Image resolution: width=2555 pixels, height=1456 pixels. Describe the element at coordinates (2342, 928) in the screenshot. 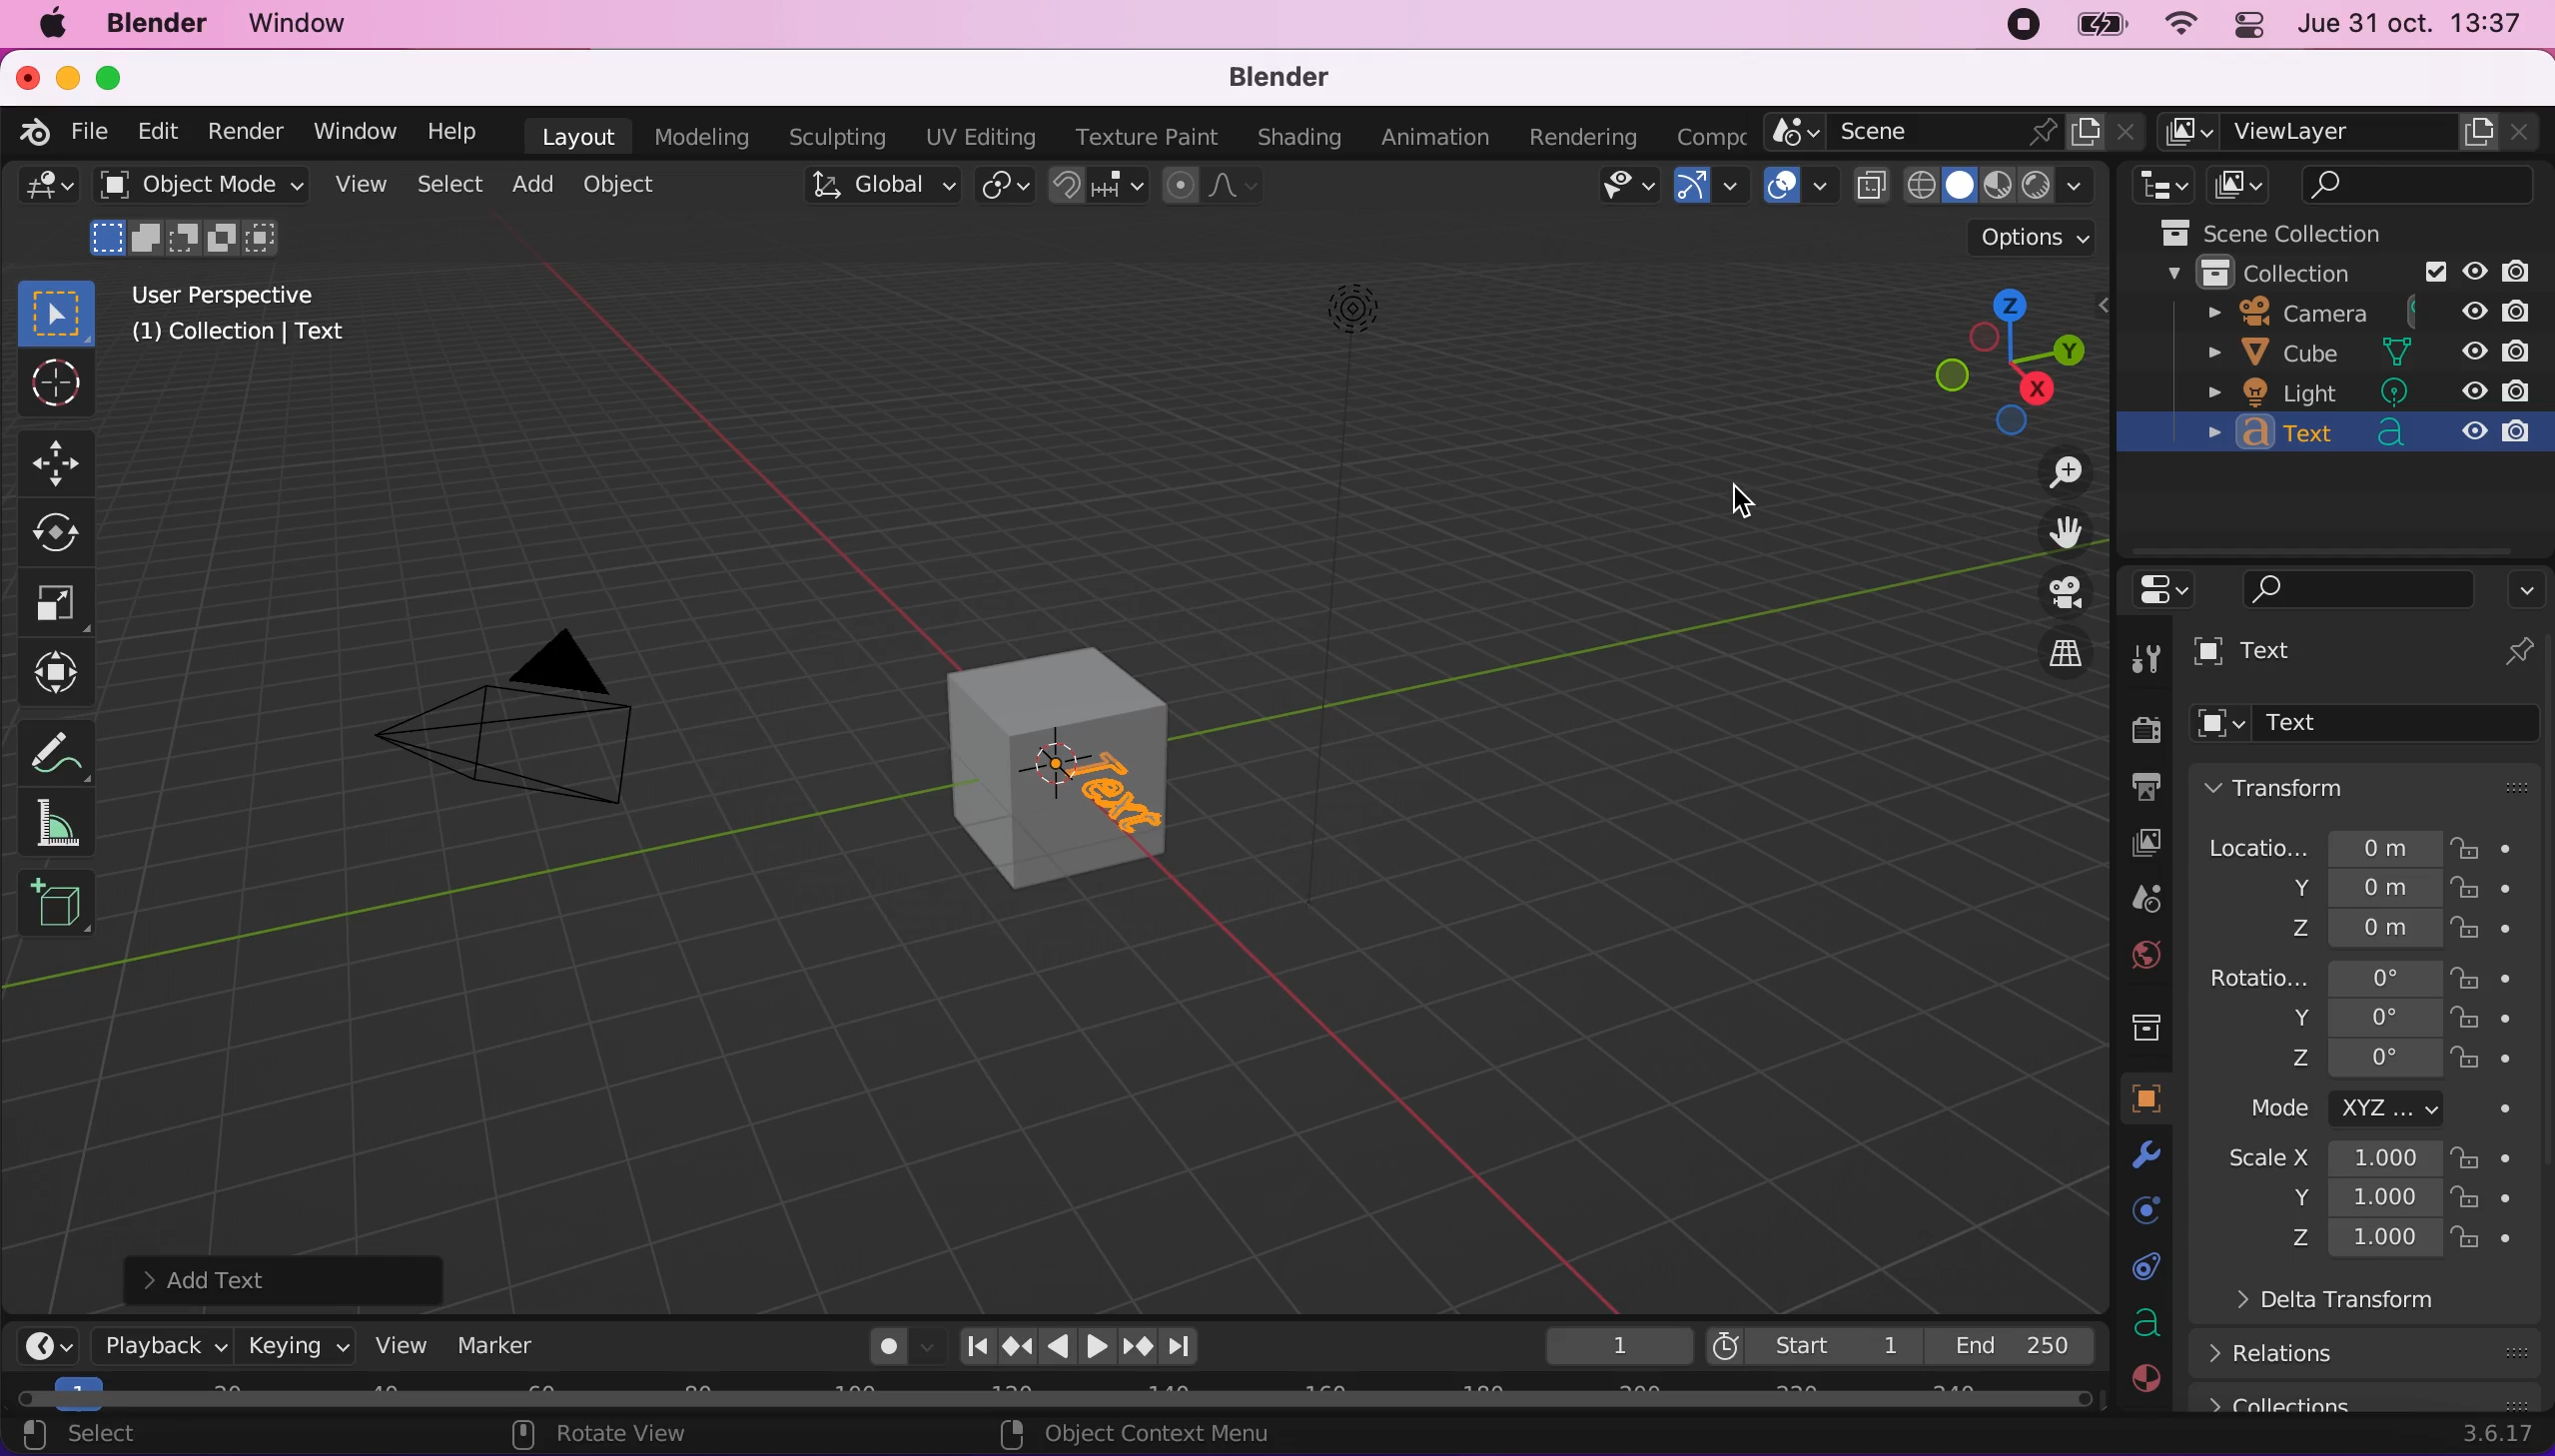

I see `Z 0m` at that location.